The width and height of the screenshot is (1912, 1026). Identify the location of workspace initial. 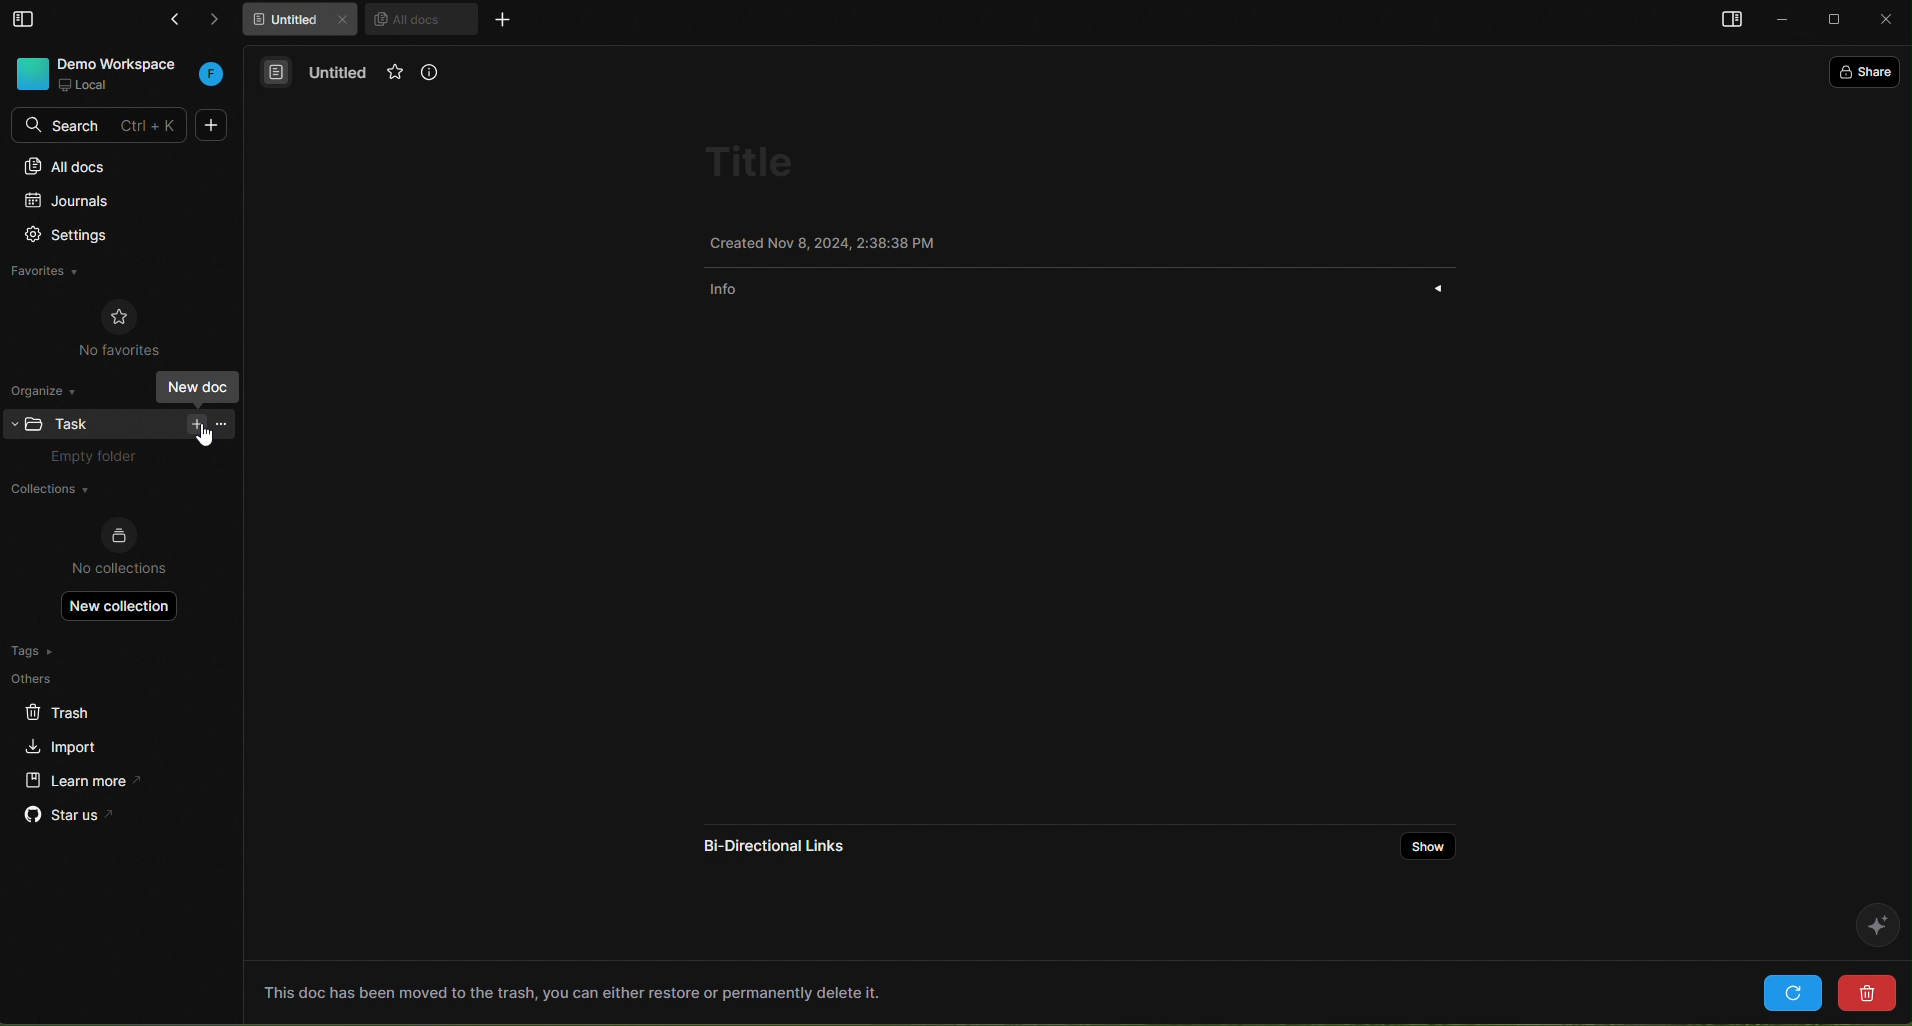
(212, 76).